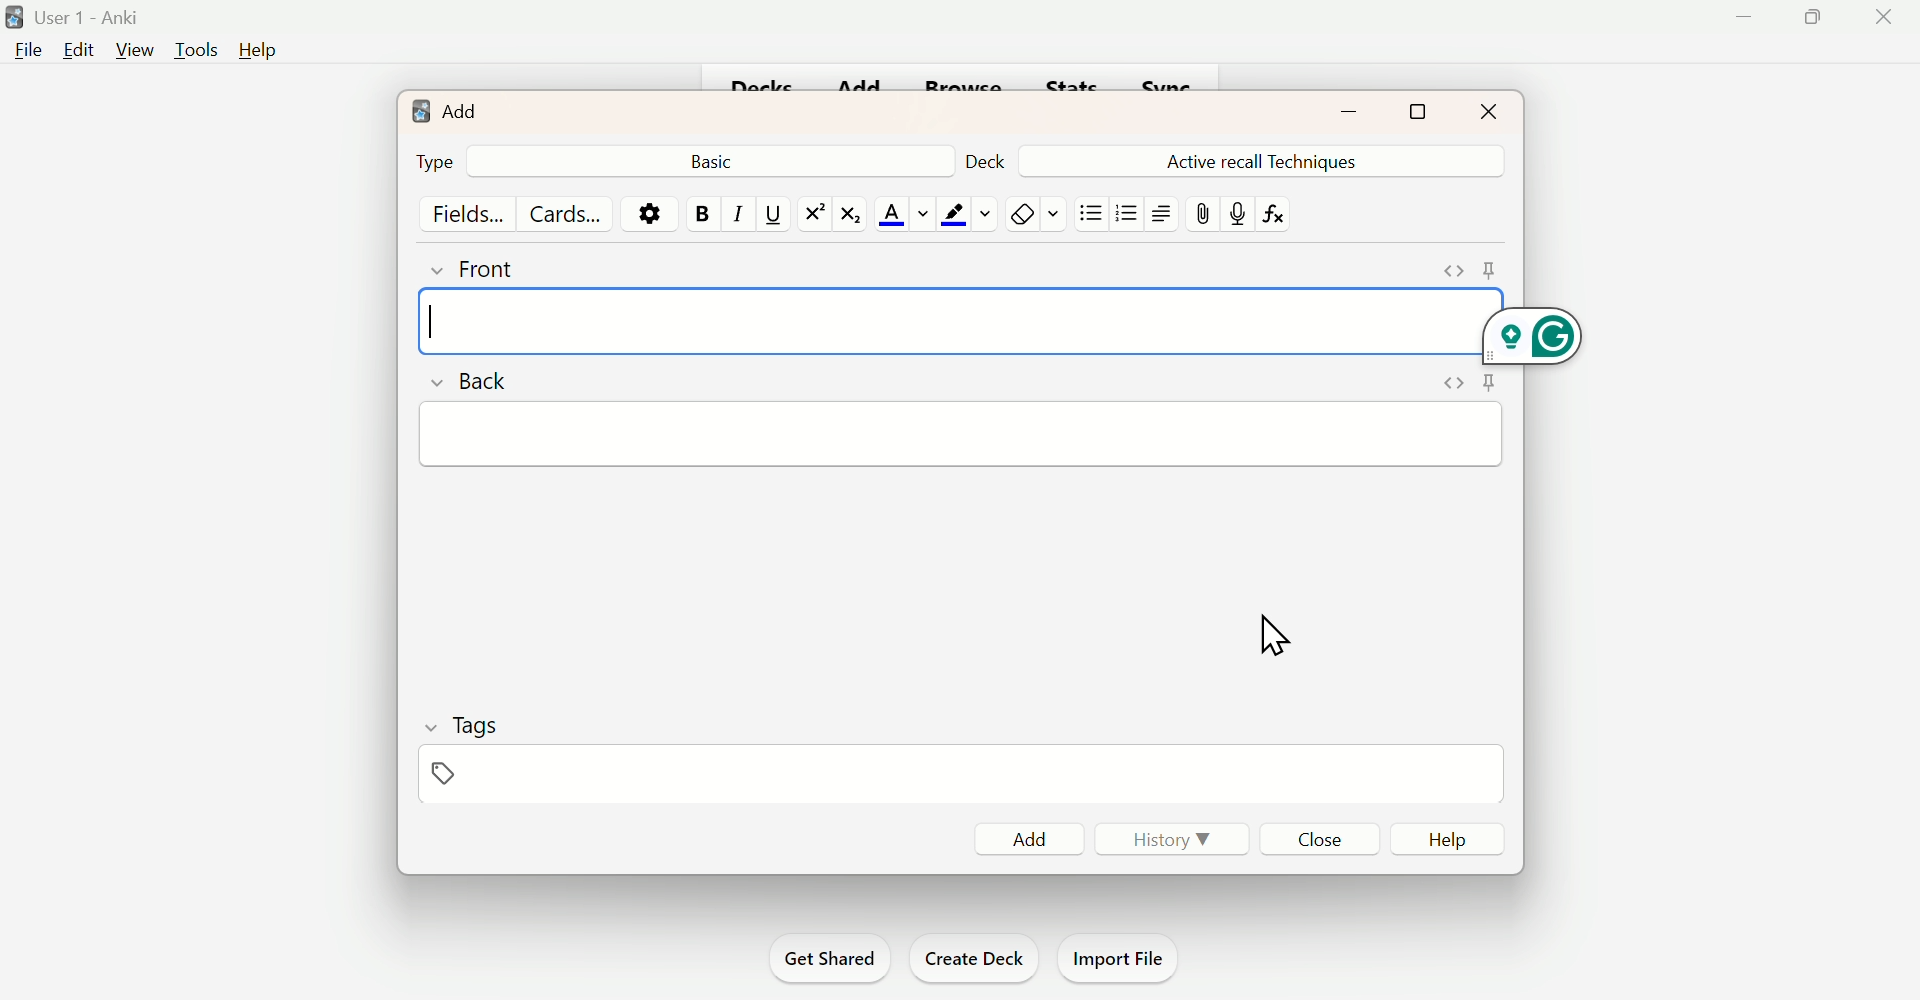 The height and width of the screenshot is (1000, 1920). What do you see at coordinates (1276, 637) in the screenshot?
I see `Cursor` at bounding box center [1276, 637].